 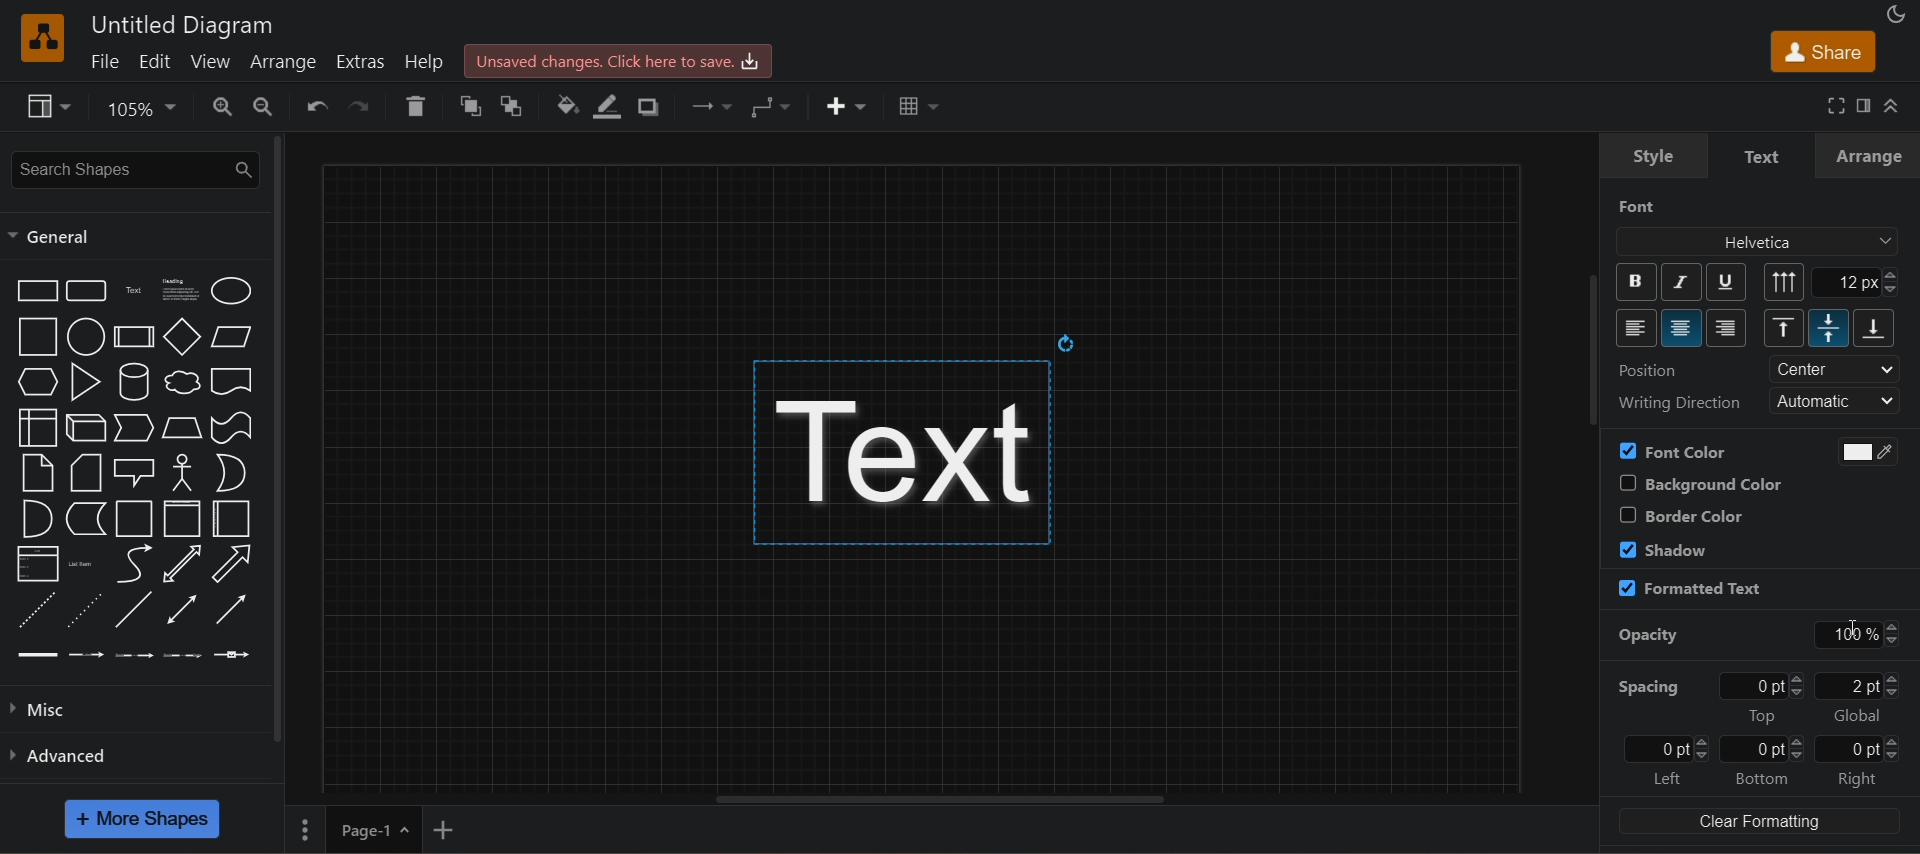 I want to click on step, so click(x=135, y=428).